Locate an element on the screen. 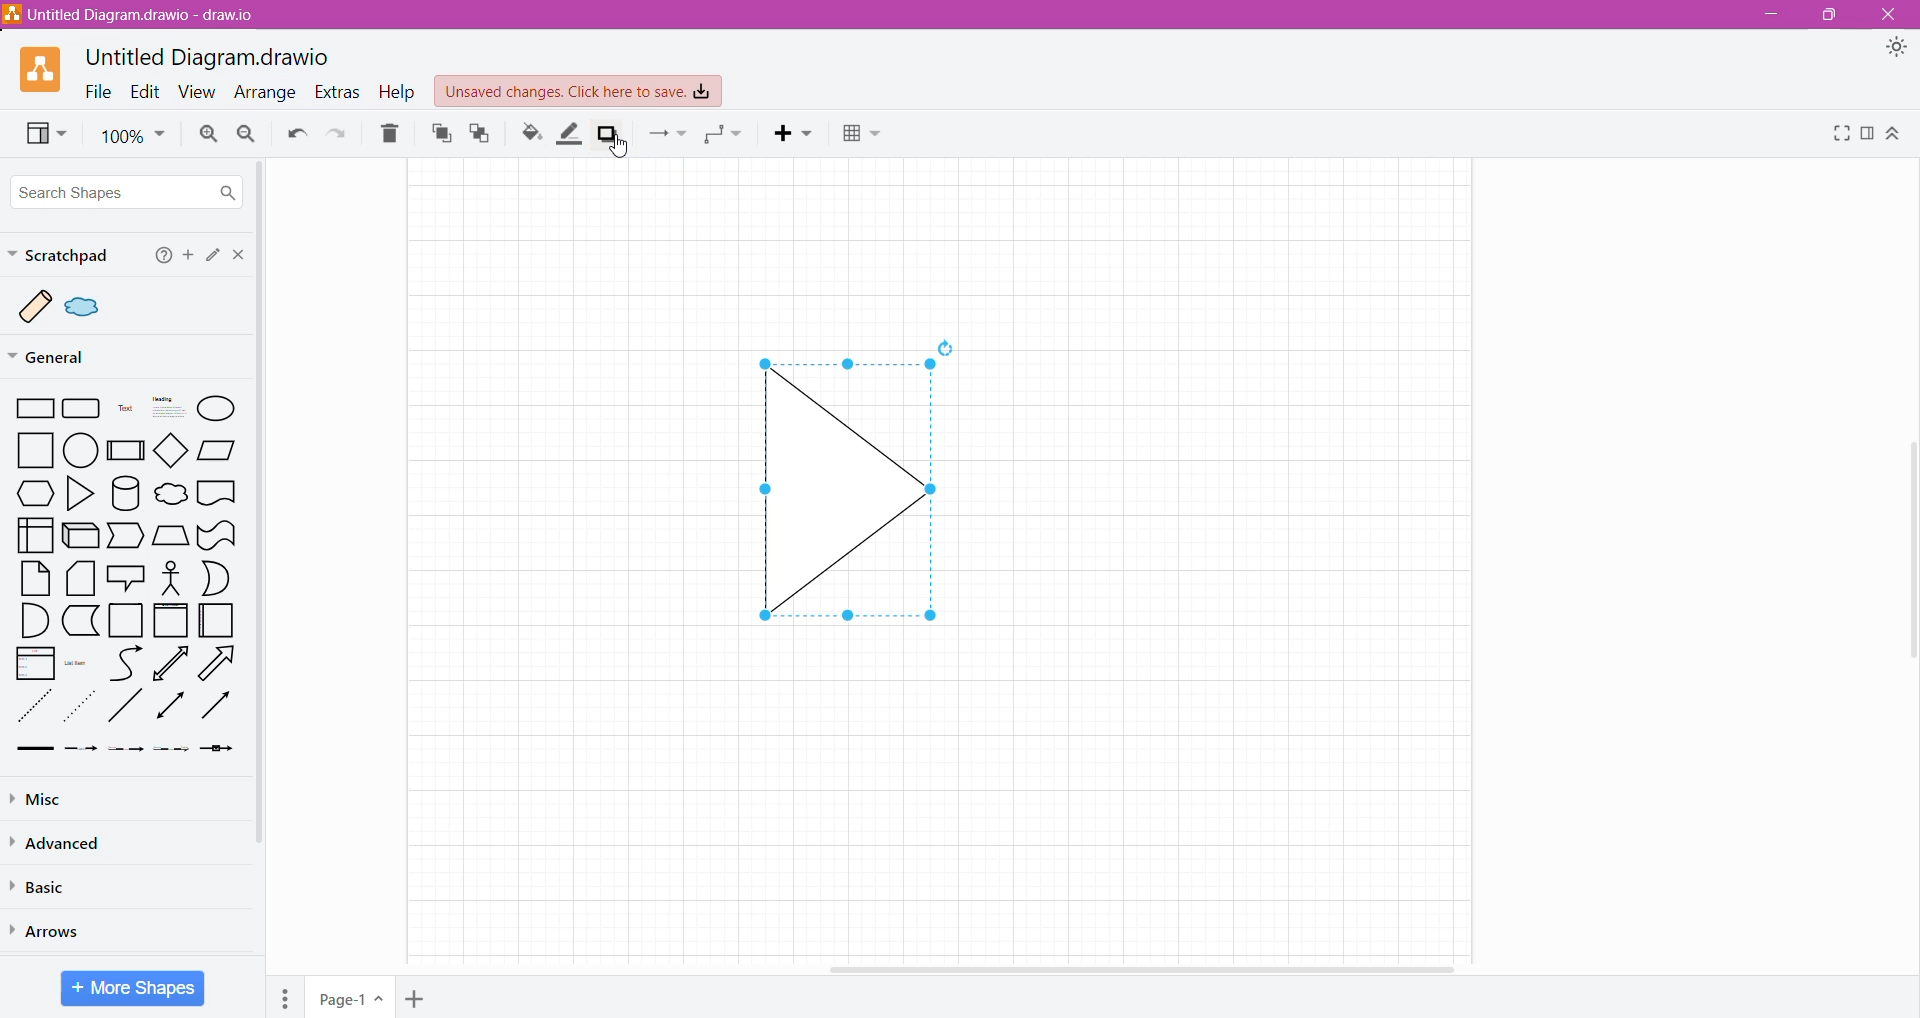  Scratched shape 1 is located at coordinates (38, 306).